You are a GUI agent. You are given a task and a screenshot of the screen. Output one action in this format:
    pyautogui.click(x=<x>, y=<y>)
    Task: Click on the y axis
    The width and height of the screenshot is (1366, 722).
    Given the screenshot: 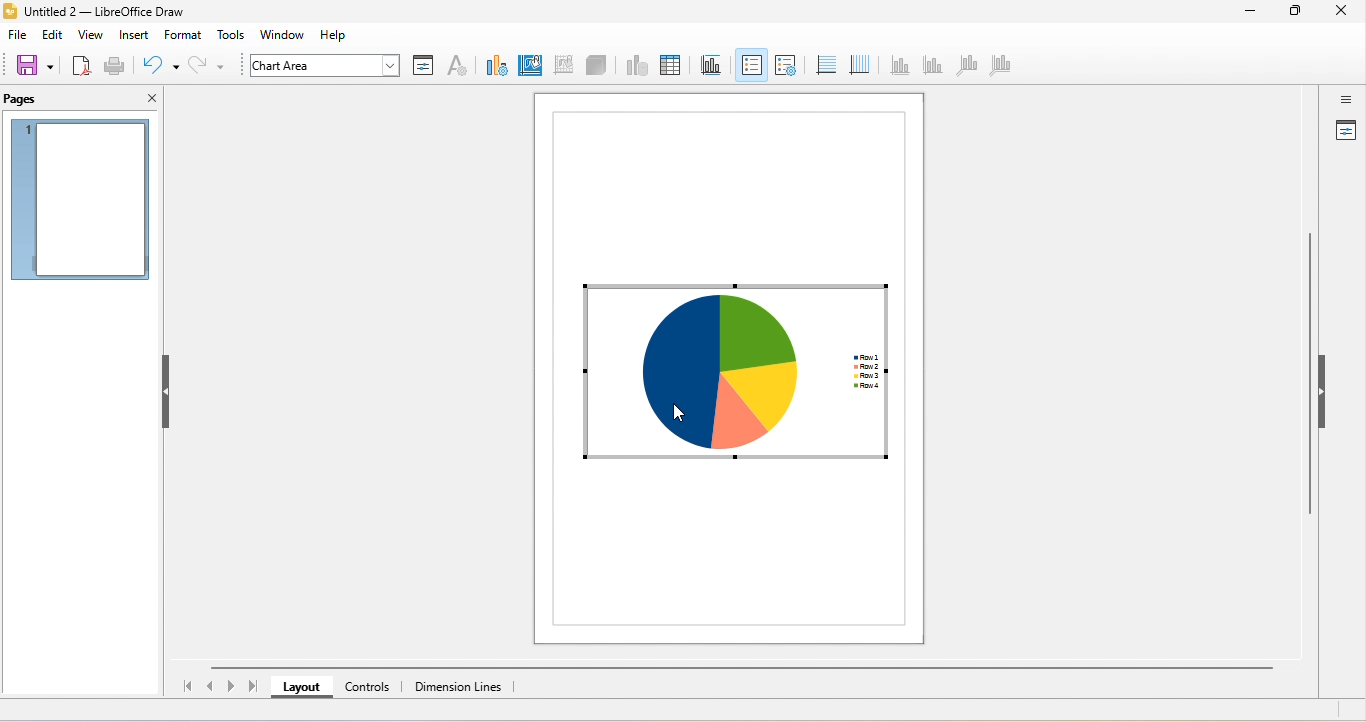 What is the action you would take?
    pyautogui.click(x=931, y=66)
    